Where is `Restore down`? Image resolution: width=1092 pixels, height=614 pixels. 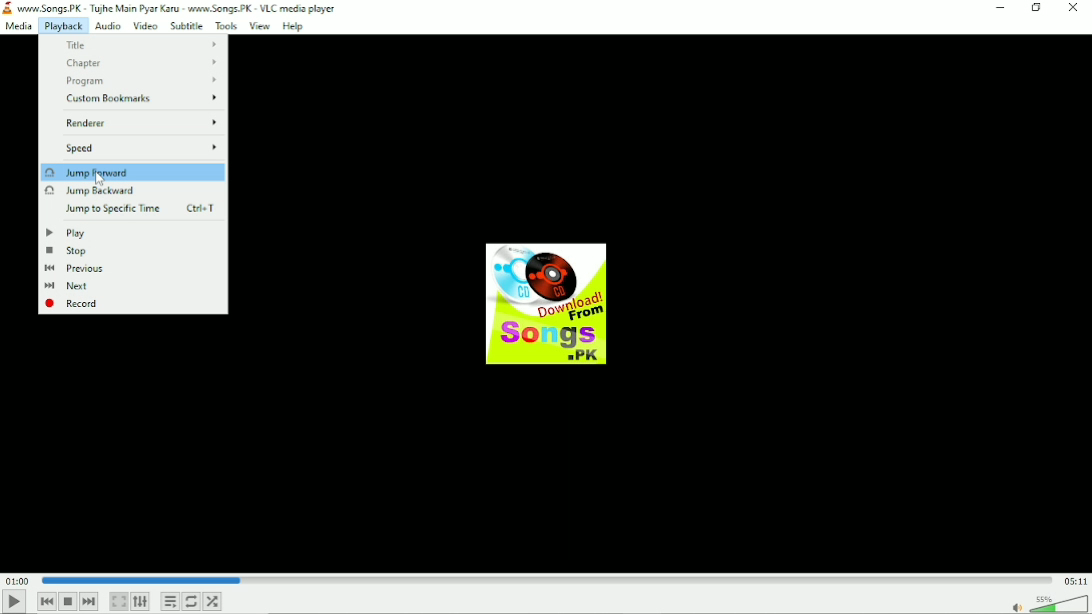
Restore down is located at coordinates (1038, 8).